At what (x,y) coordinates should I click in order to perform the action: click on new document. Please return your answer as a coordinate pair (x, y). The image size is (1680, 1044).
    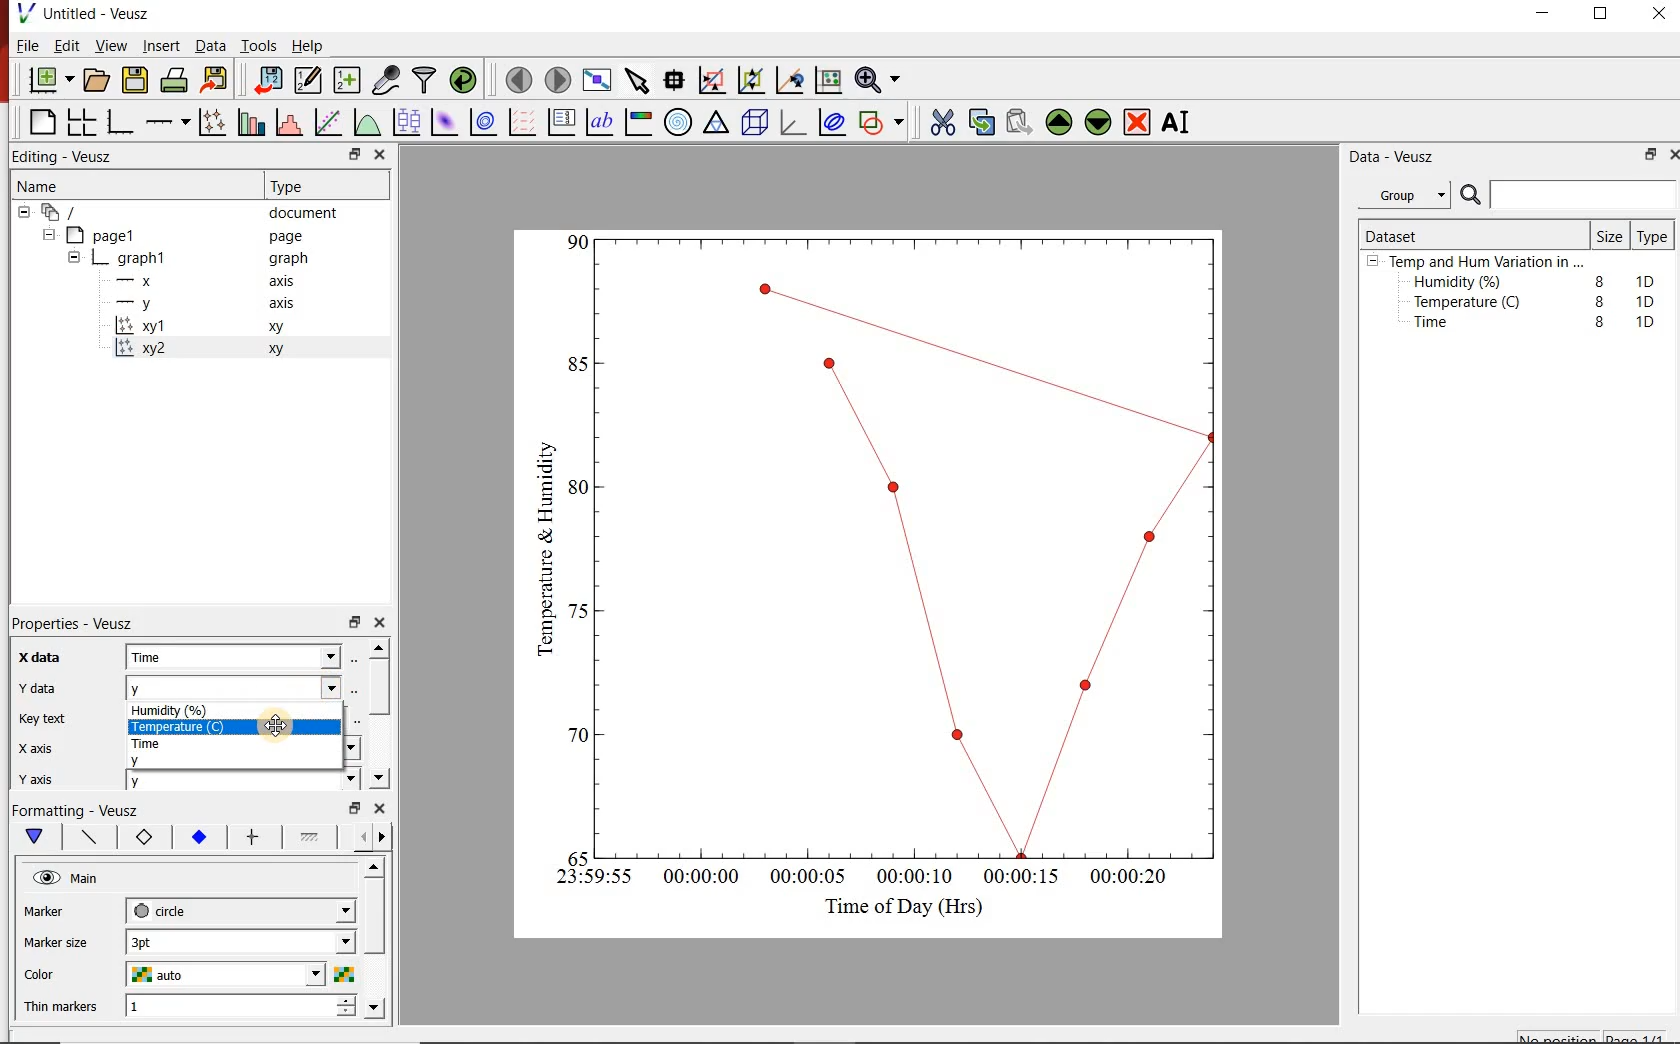
    Looking at the image, I should click on (49, 80).